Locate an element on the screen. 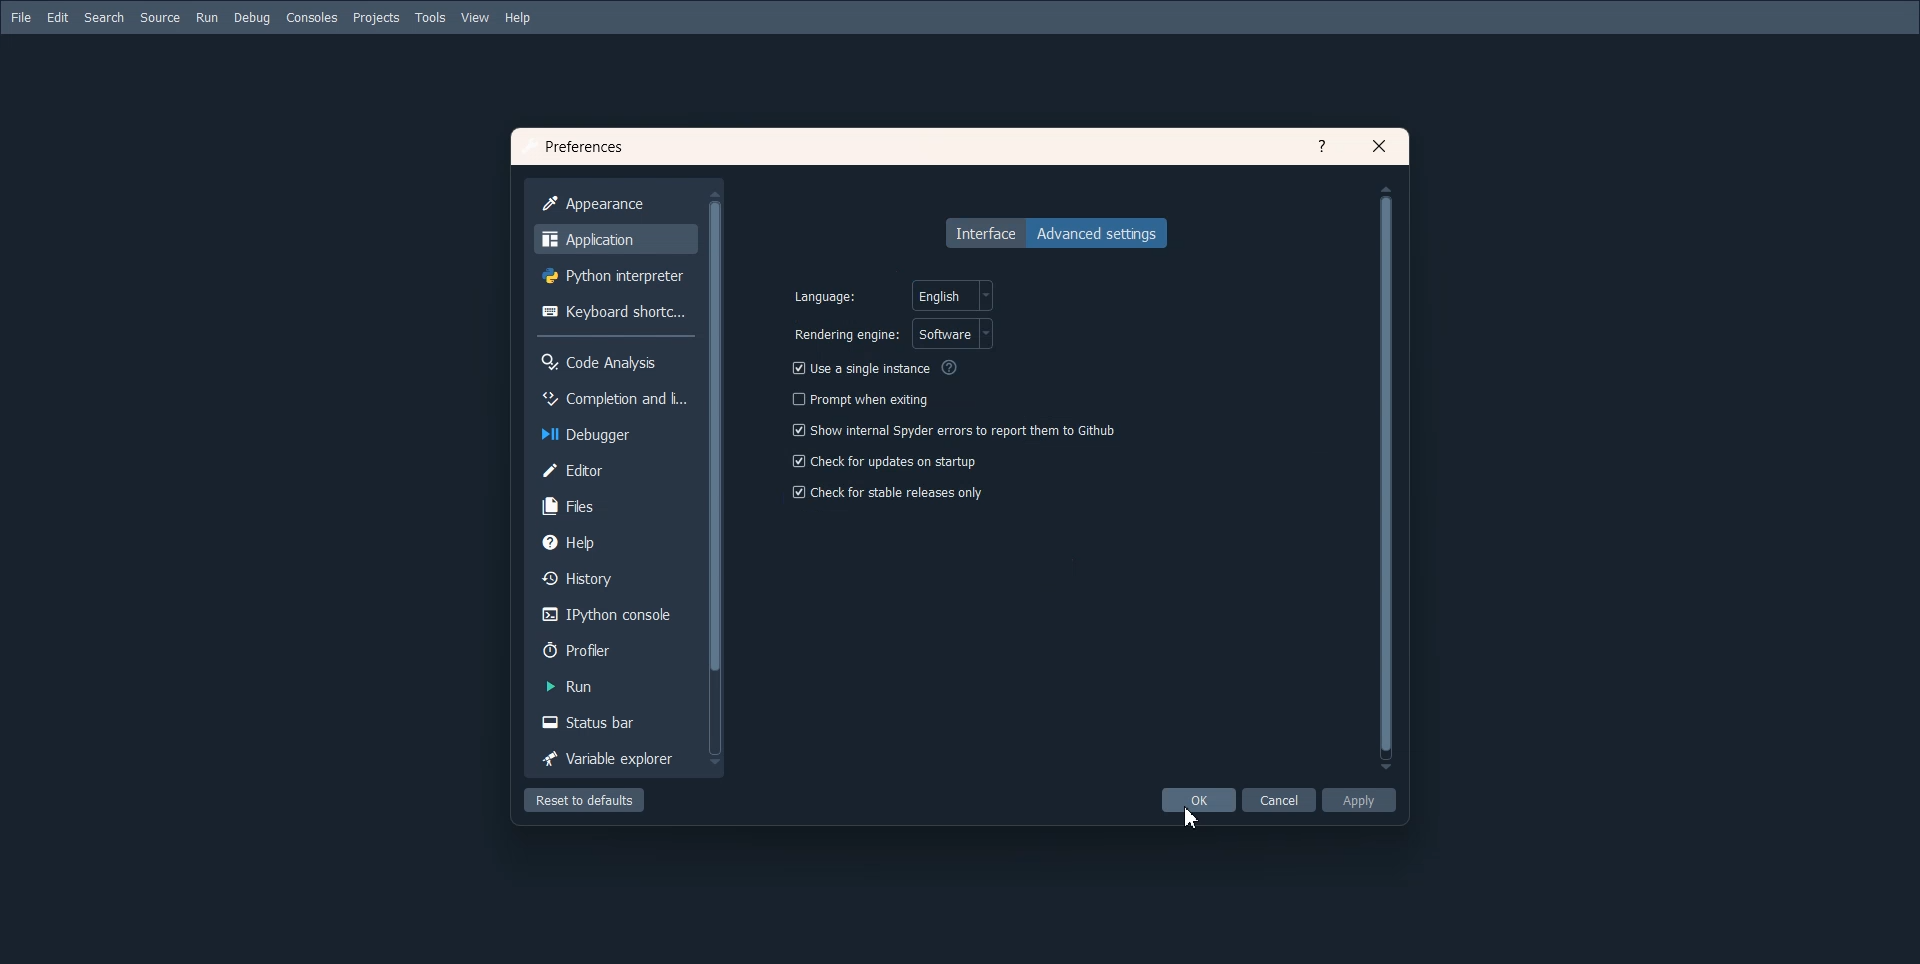  Cursor  is located at coordinates (1193, 819).